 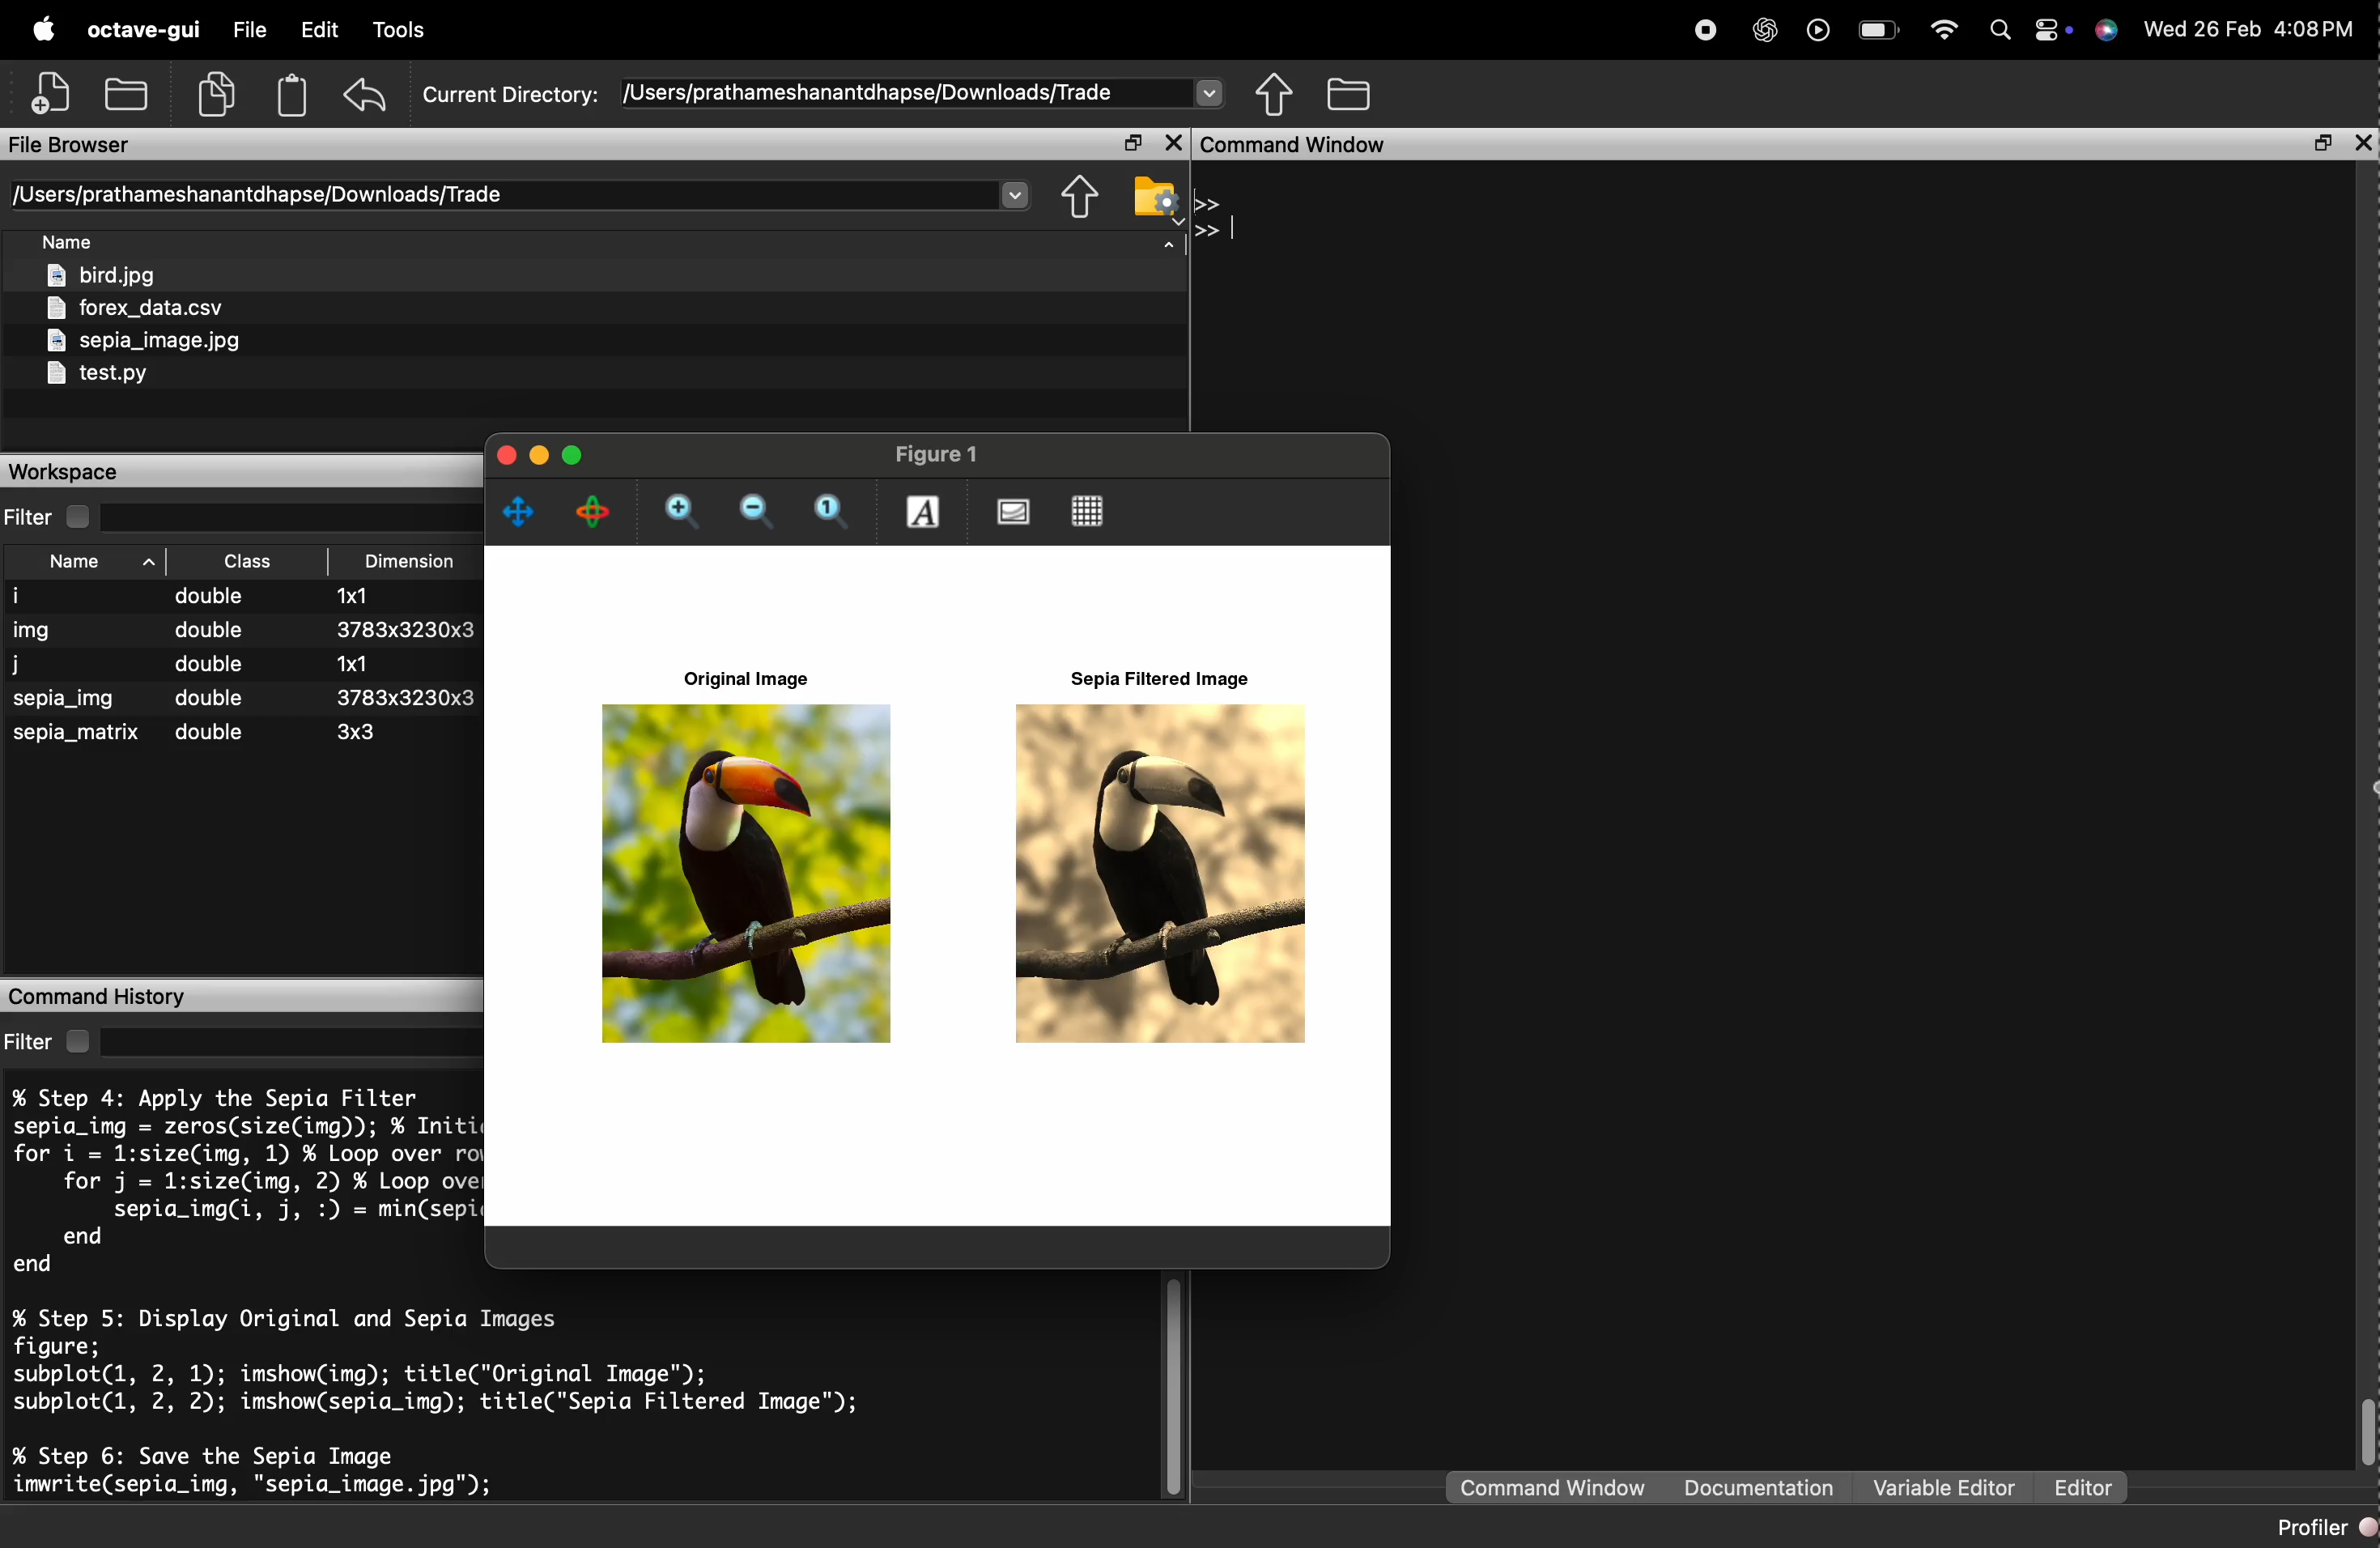 What do you see at coordinates (831, 513) in the screenshot?
I see `Automatic limits for current axes` at bounding box center [831, 513].